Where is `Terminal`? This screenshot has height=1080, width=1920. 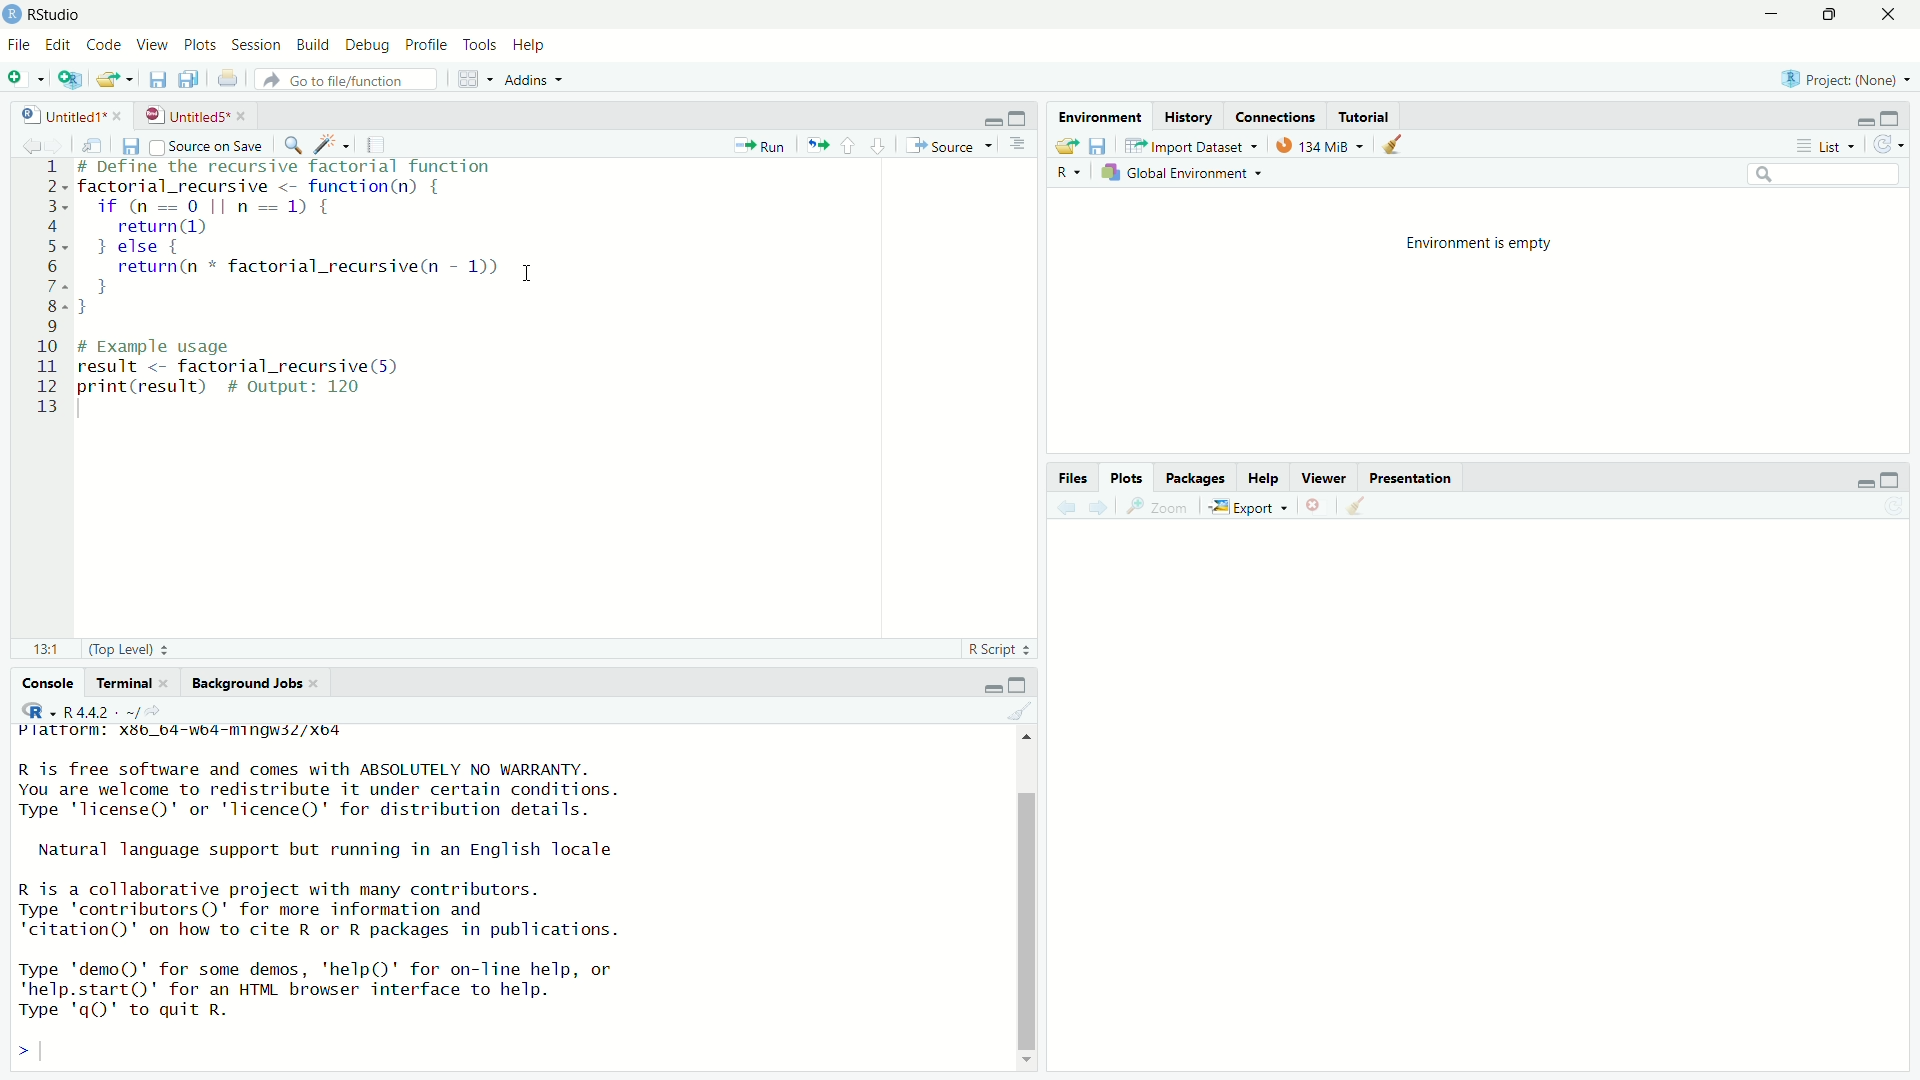 Terminal is located at coordinates (136, 683).